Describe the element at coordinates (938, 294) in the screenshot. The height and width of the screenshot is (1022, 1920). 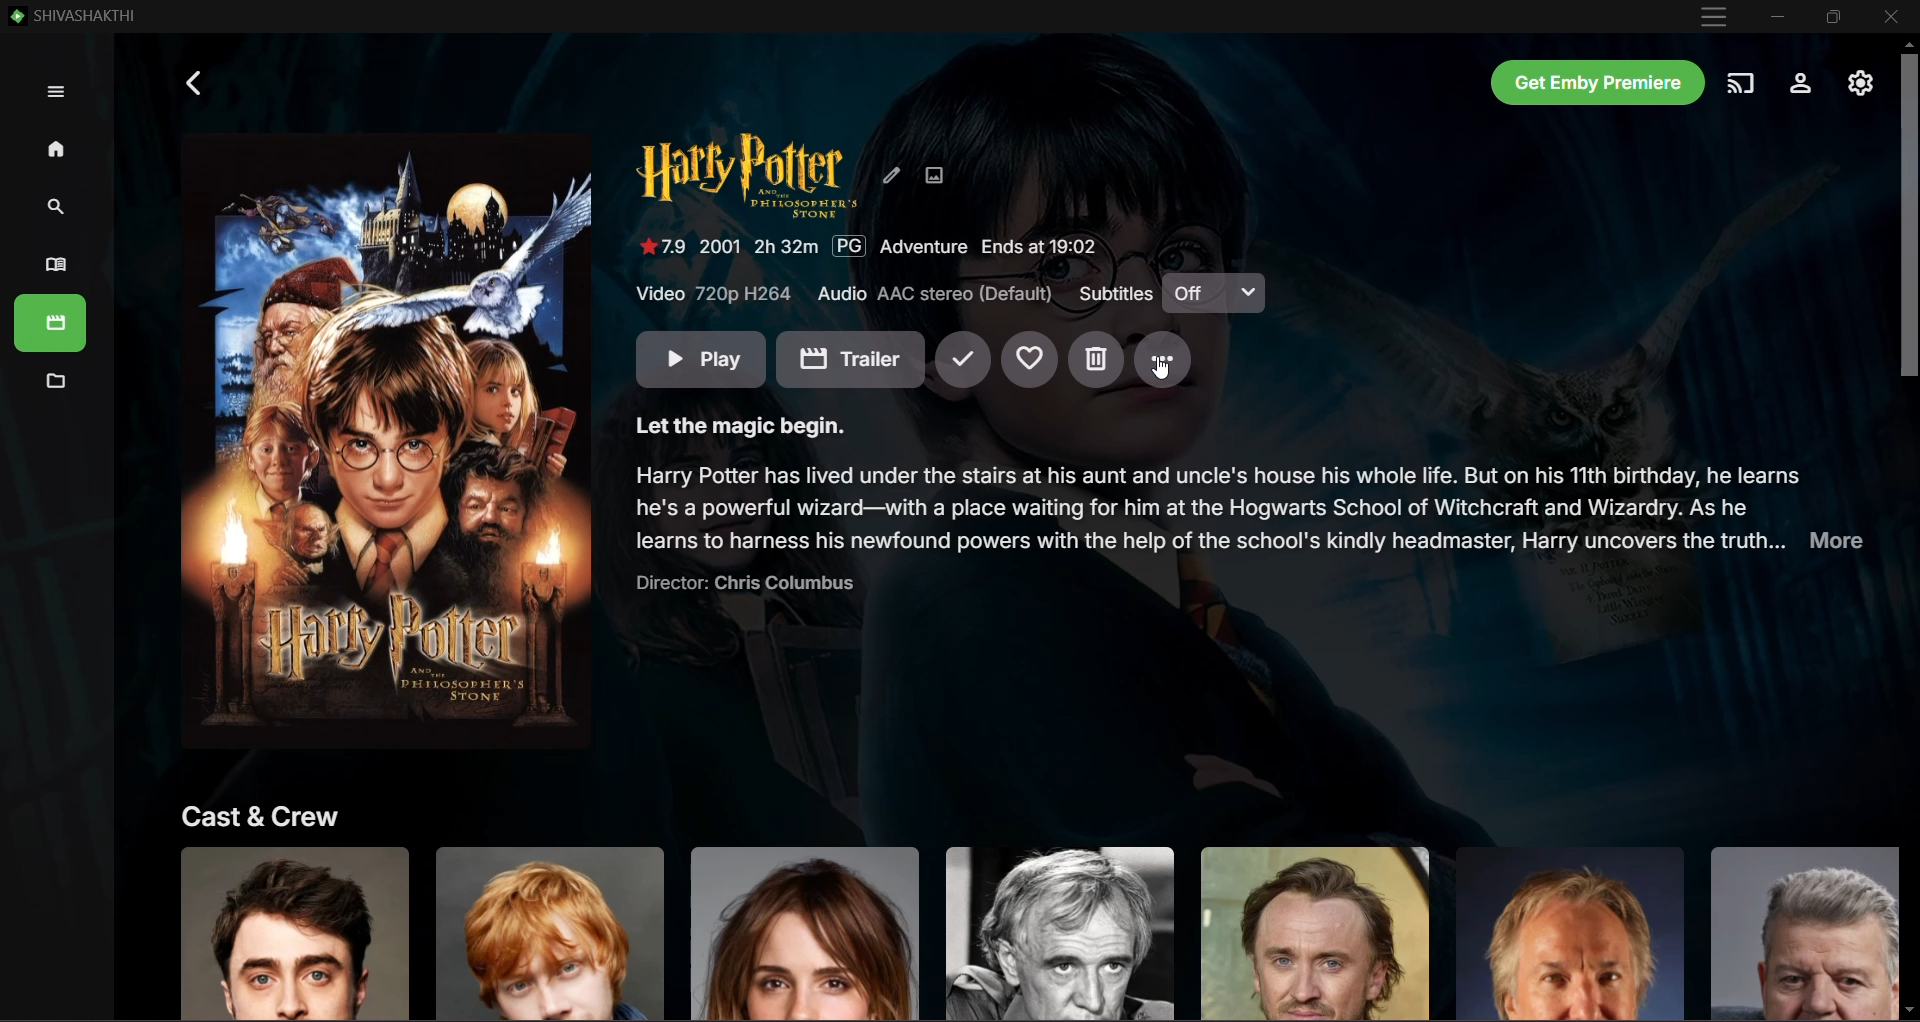
I see `Audio ` at that location.